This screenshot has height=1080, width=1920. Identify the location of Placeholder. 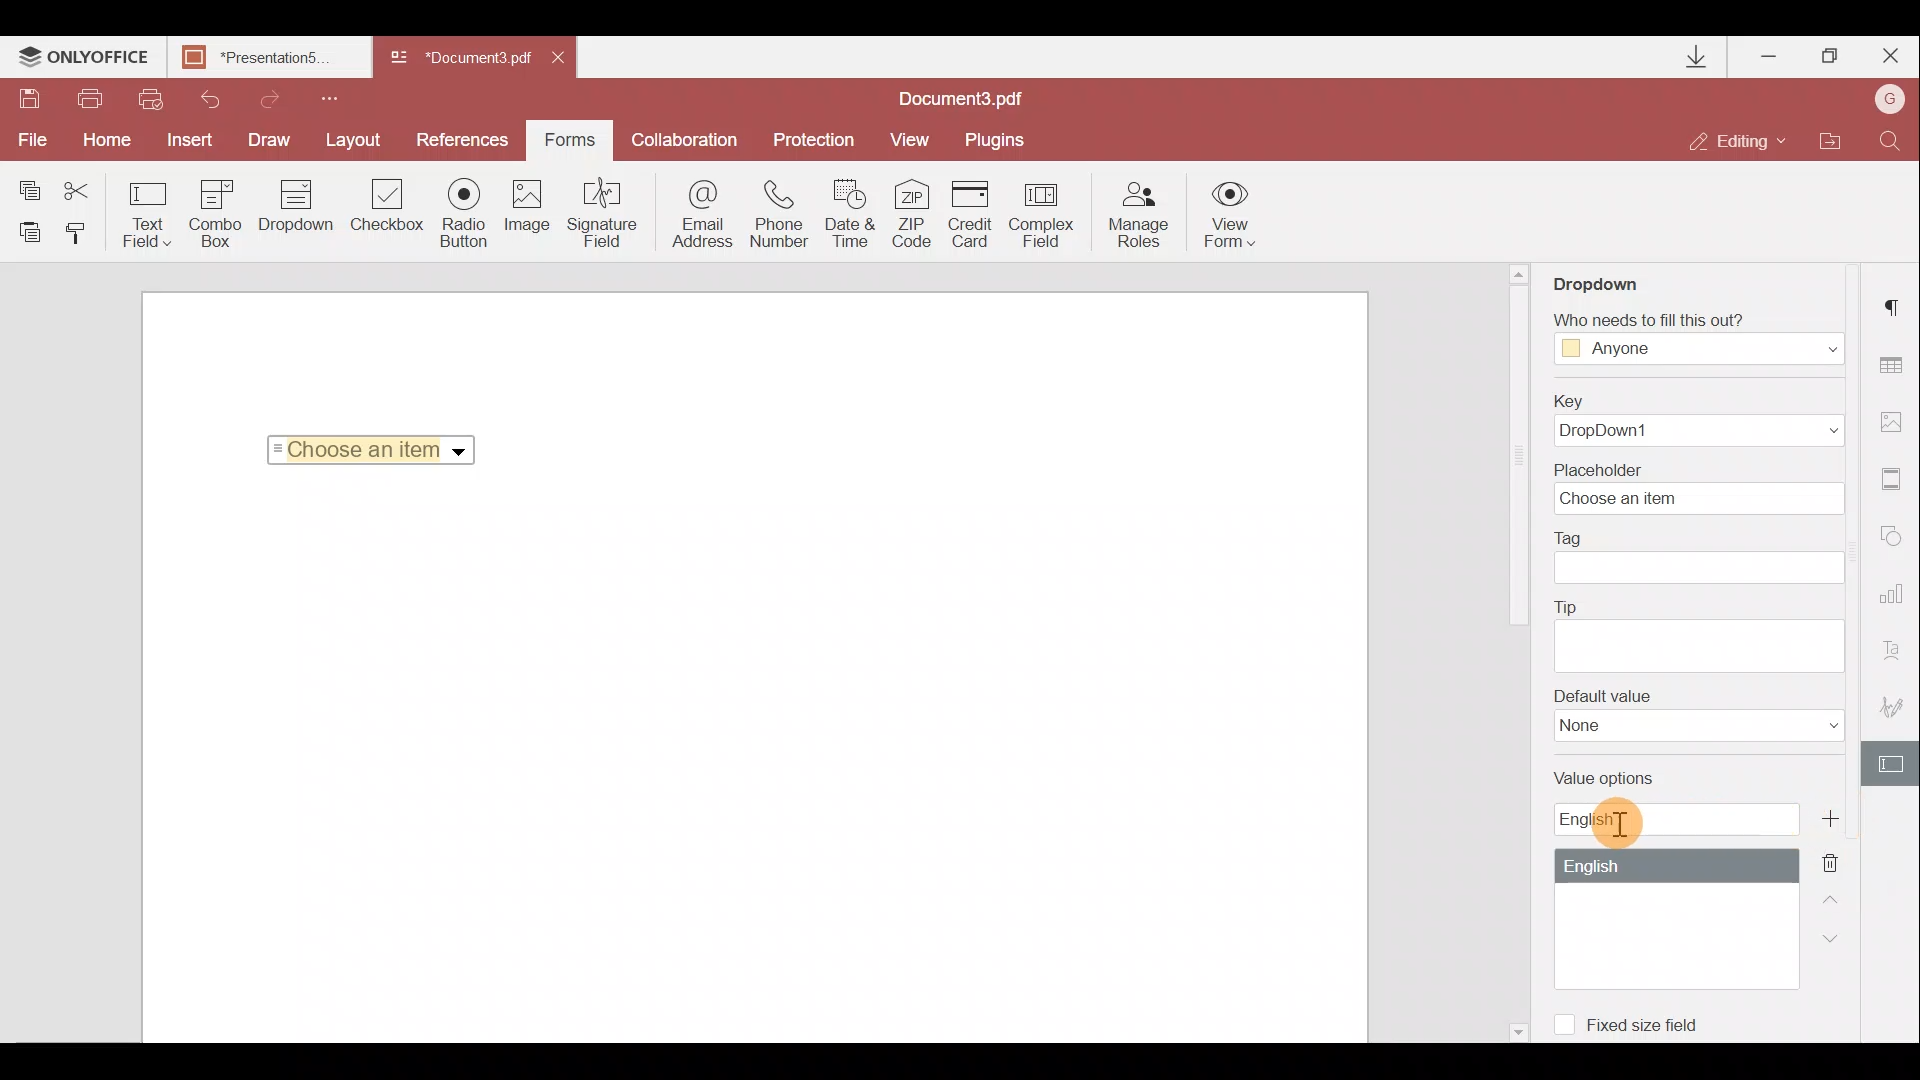
(1705, 487).